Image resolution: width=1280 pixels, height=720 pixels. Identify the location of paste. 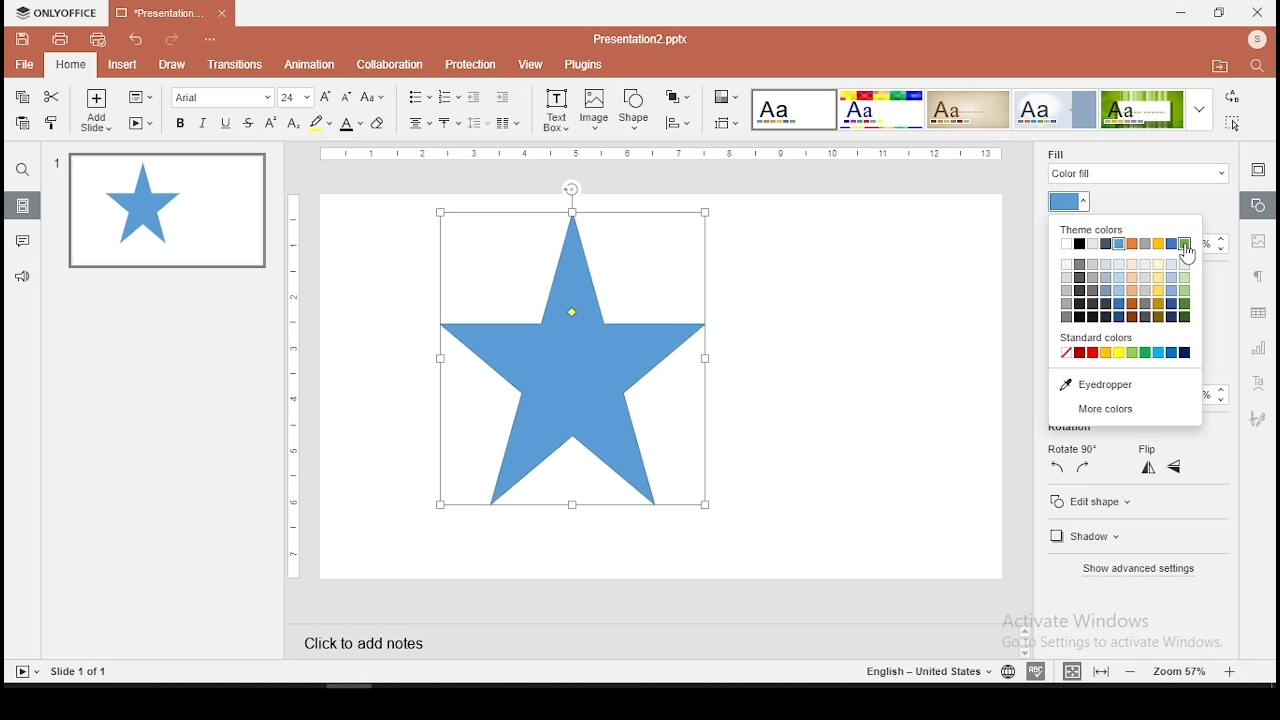
(22, 123).